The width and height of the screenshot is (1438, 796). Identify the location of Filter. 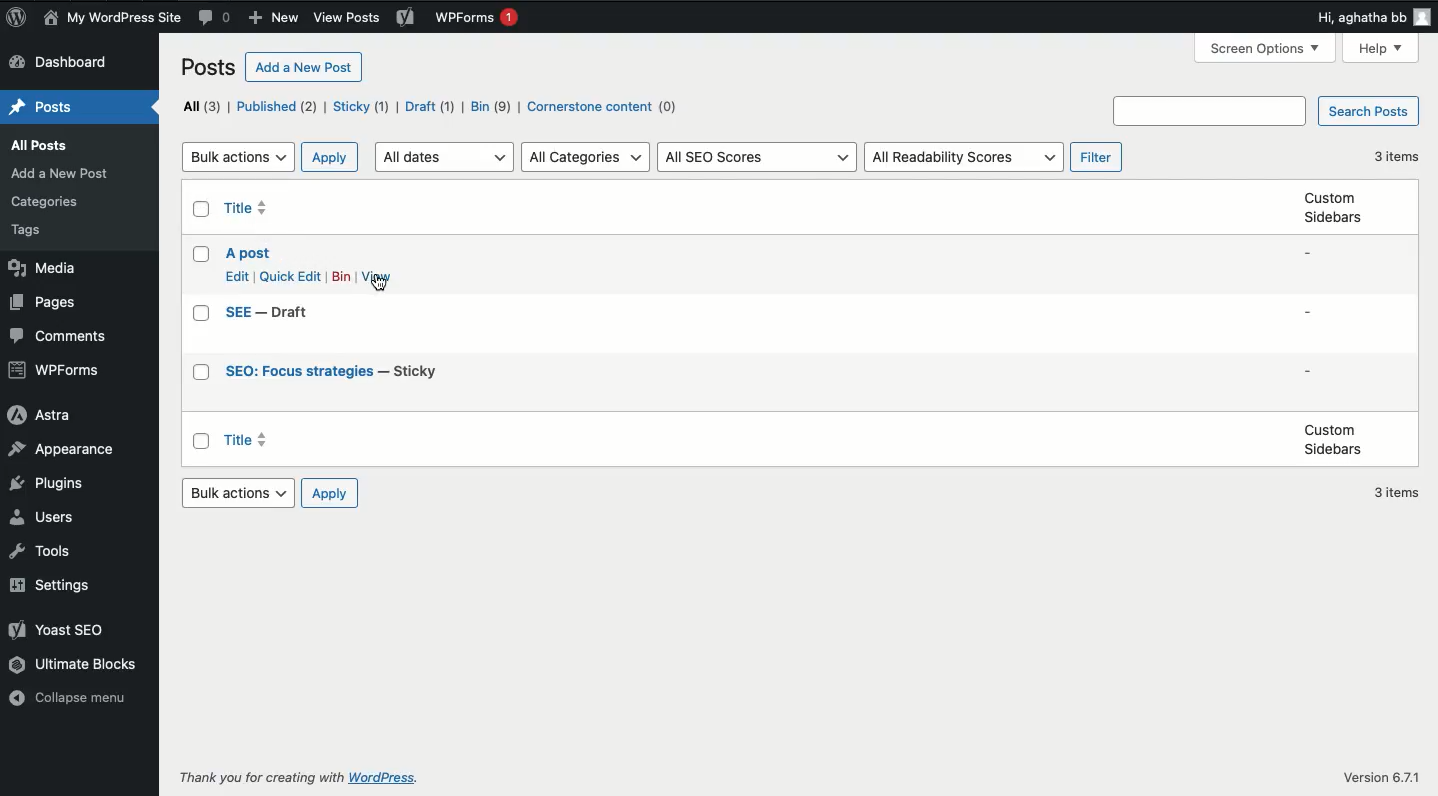
(1096, 158).